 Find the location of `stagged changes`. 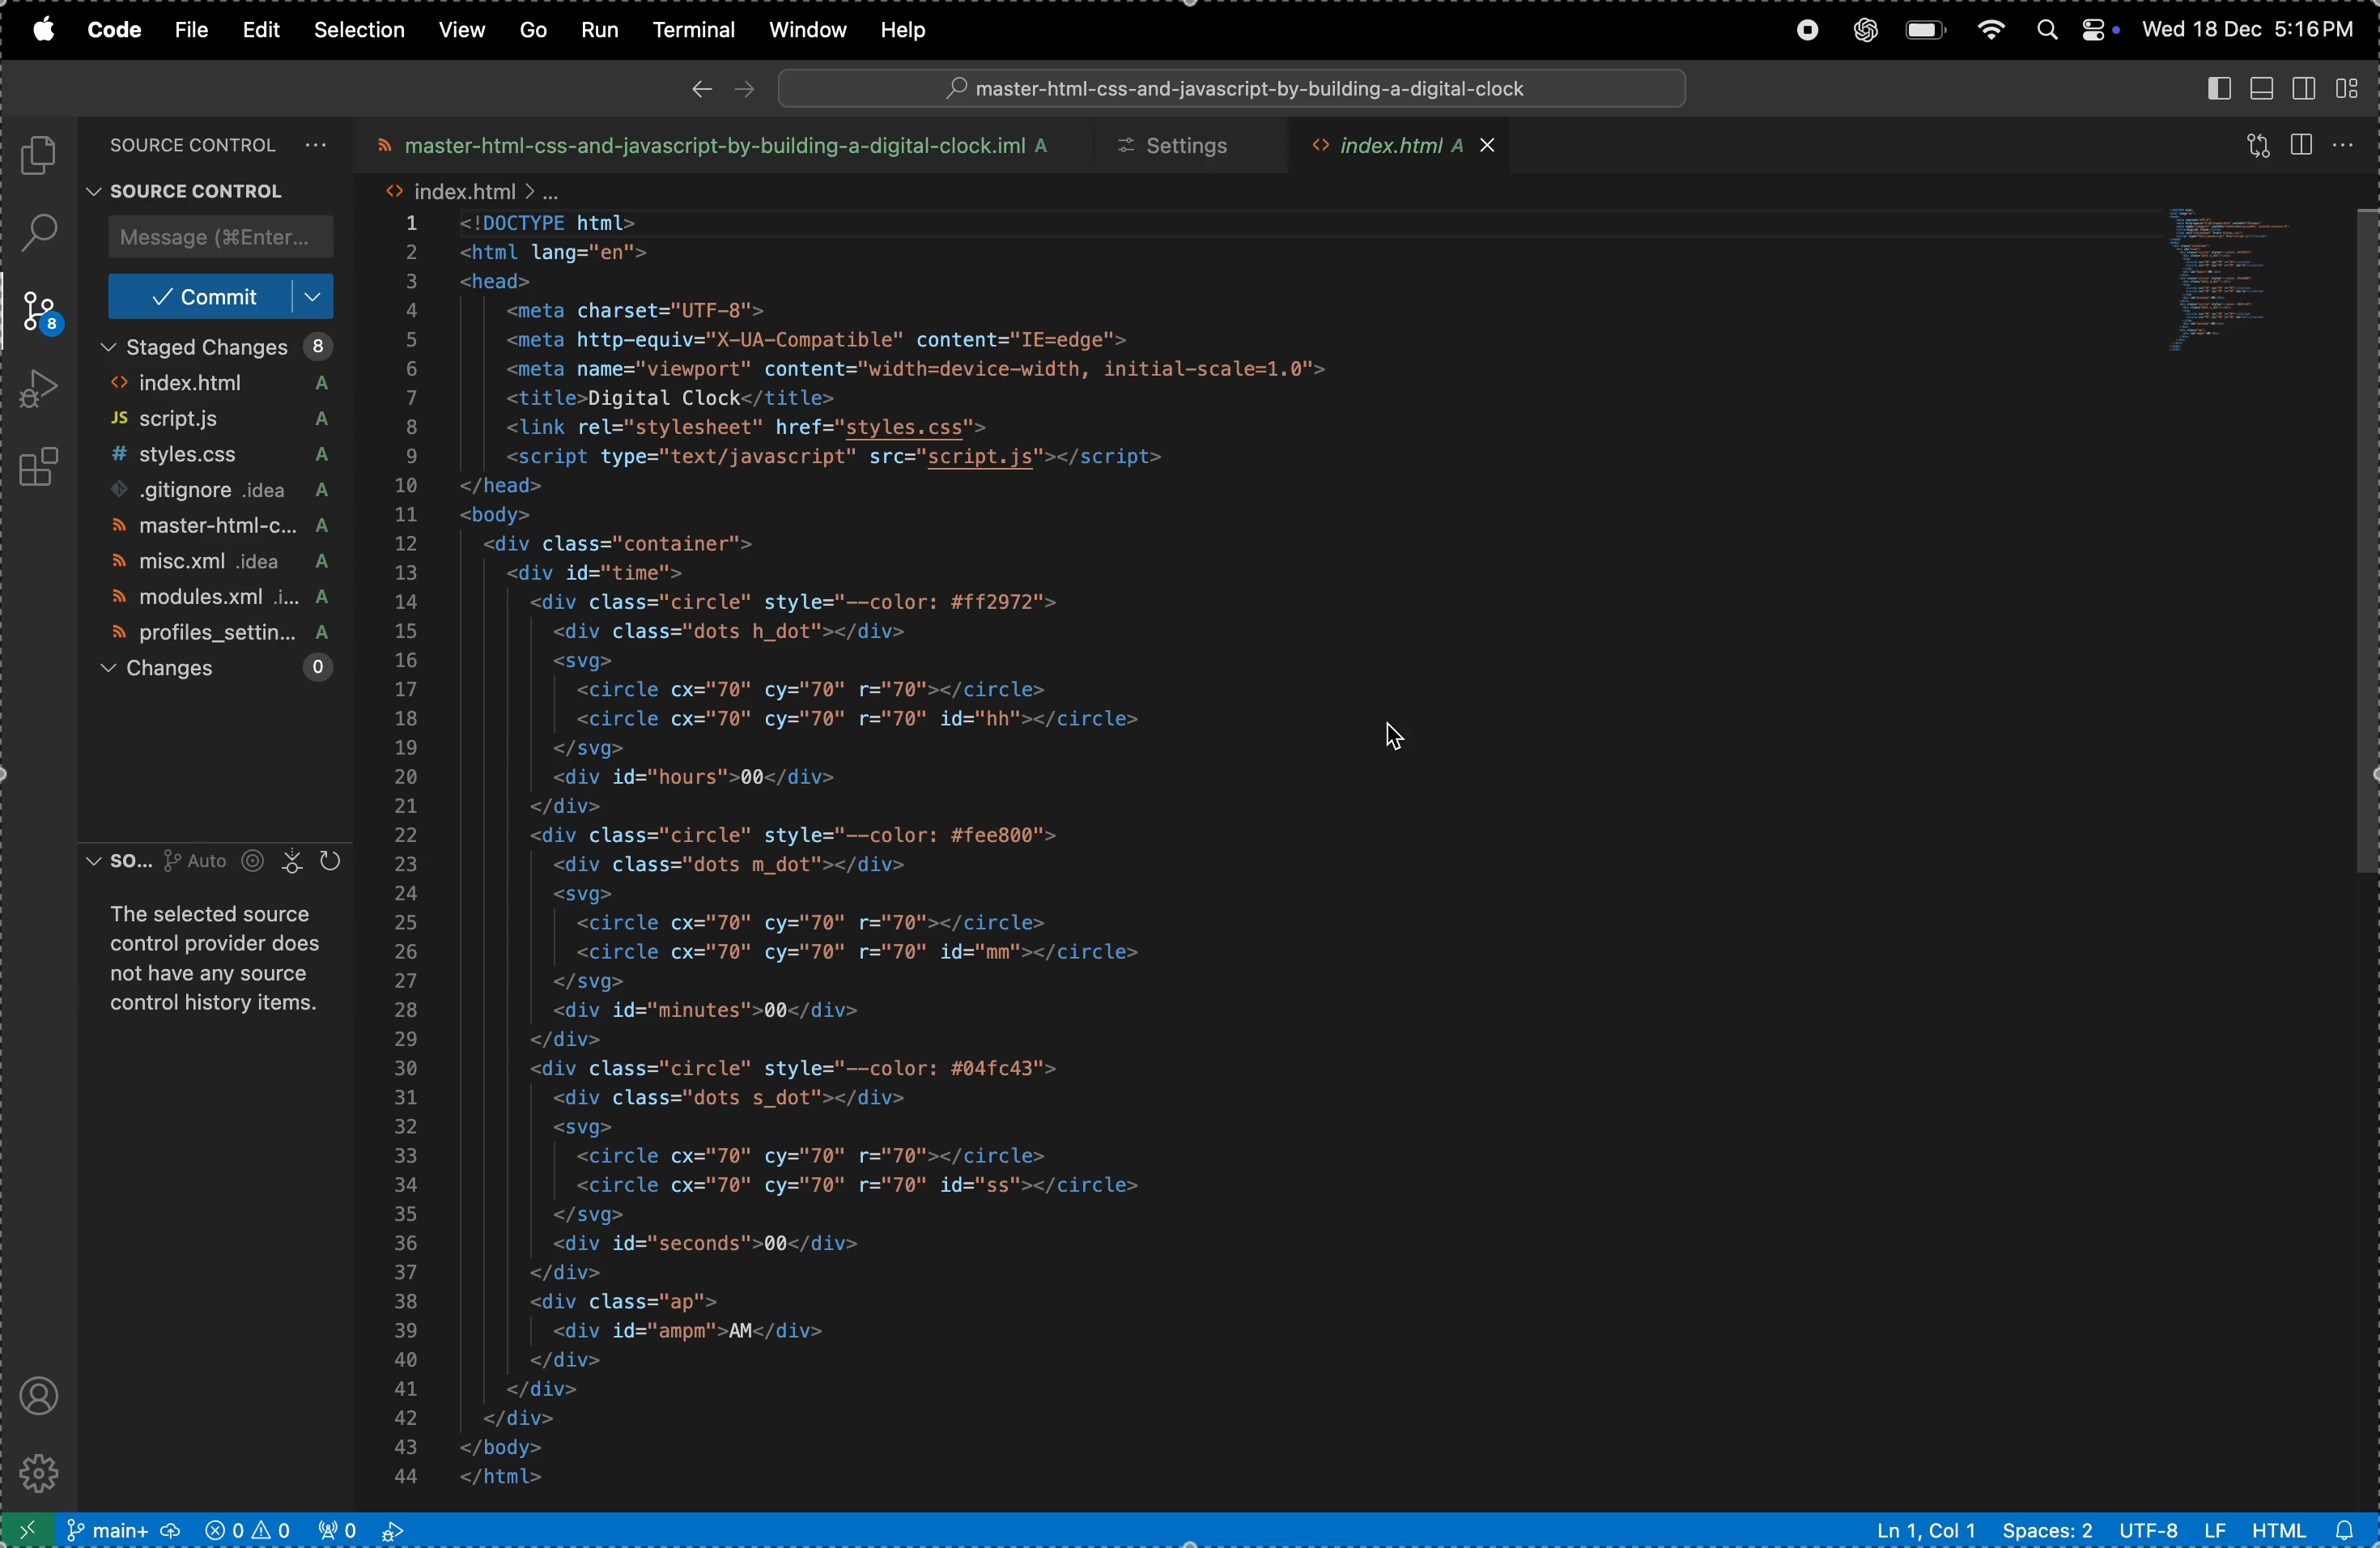

stagged changes is located at coordinates (219, 347).